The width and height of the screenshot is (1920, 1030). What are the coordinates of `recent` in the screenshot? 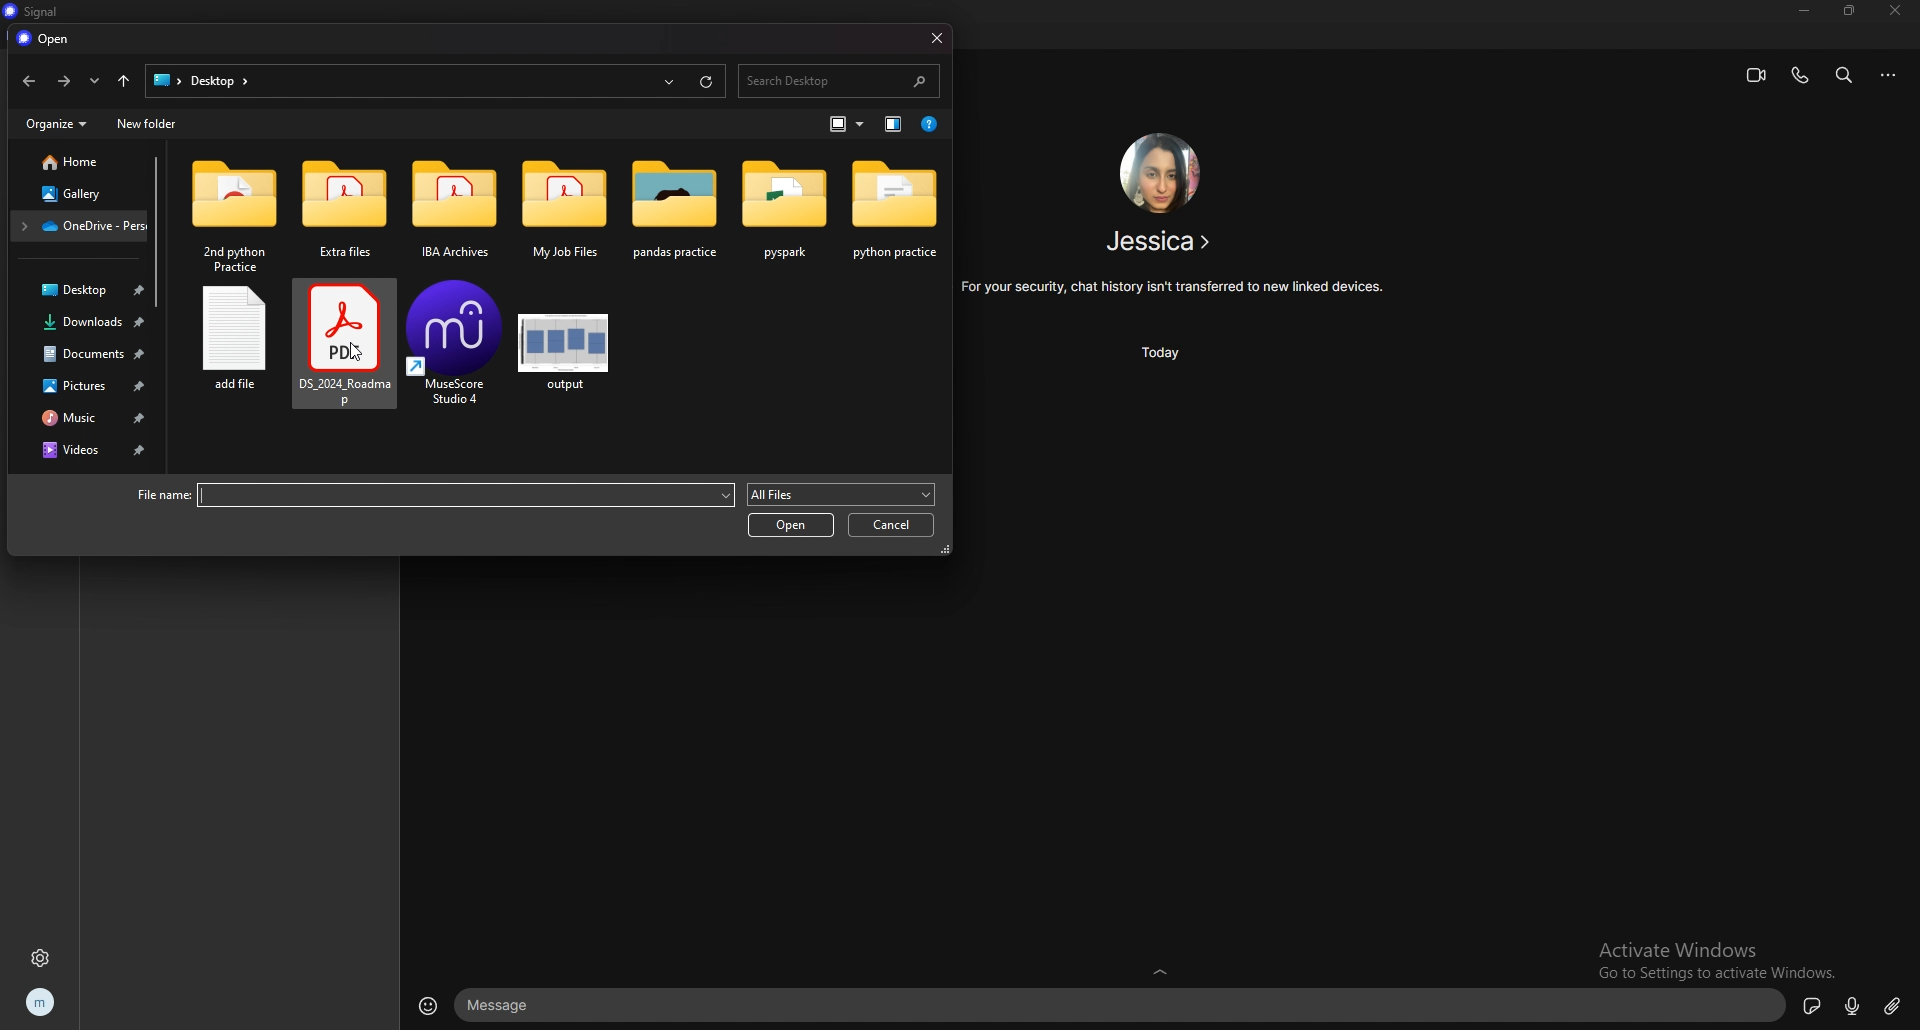 It's located at (670, 80).